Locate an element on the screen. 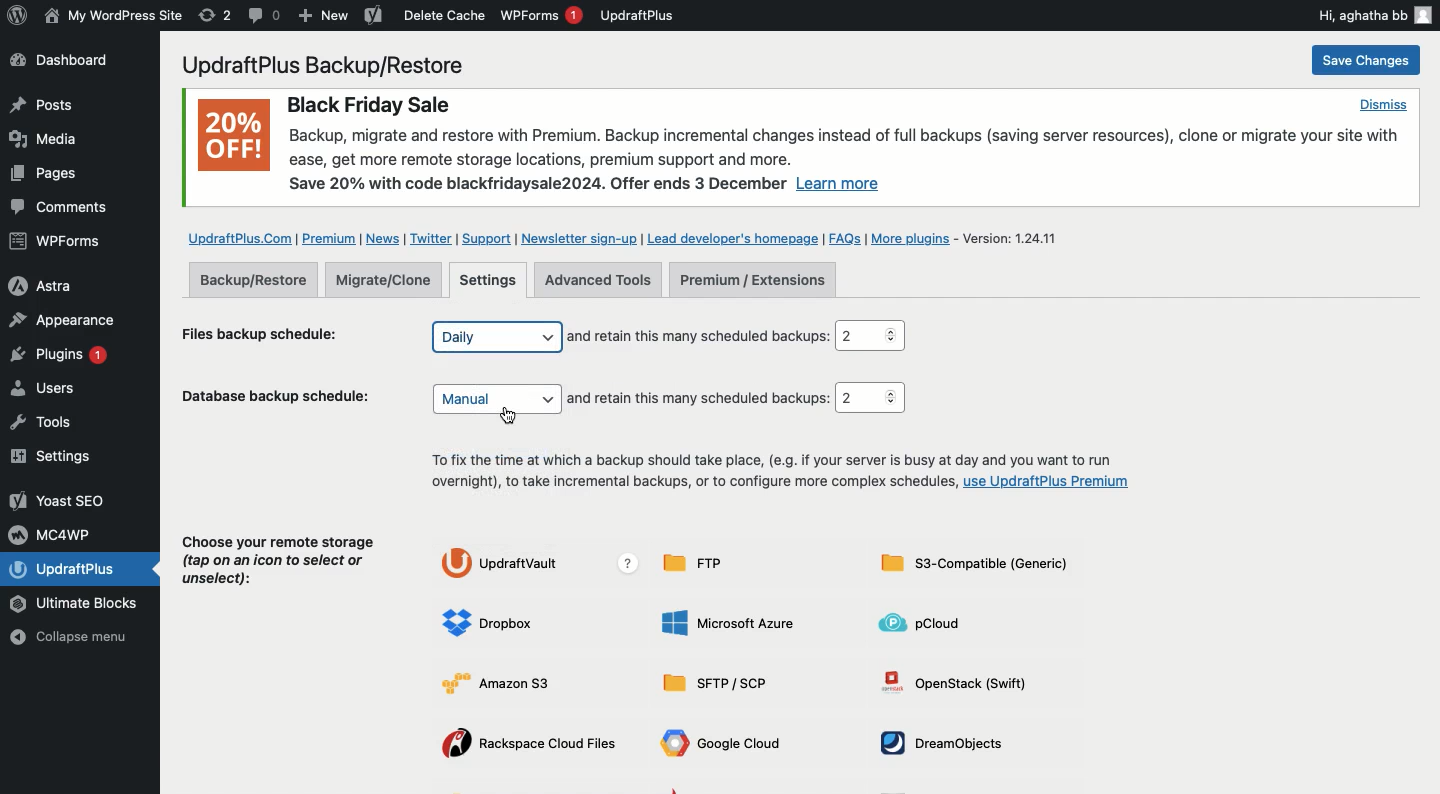 The width and height of the screenshot is (1440, 794). Ultimate Blocks is located at coordinates (80, 605).